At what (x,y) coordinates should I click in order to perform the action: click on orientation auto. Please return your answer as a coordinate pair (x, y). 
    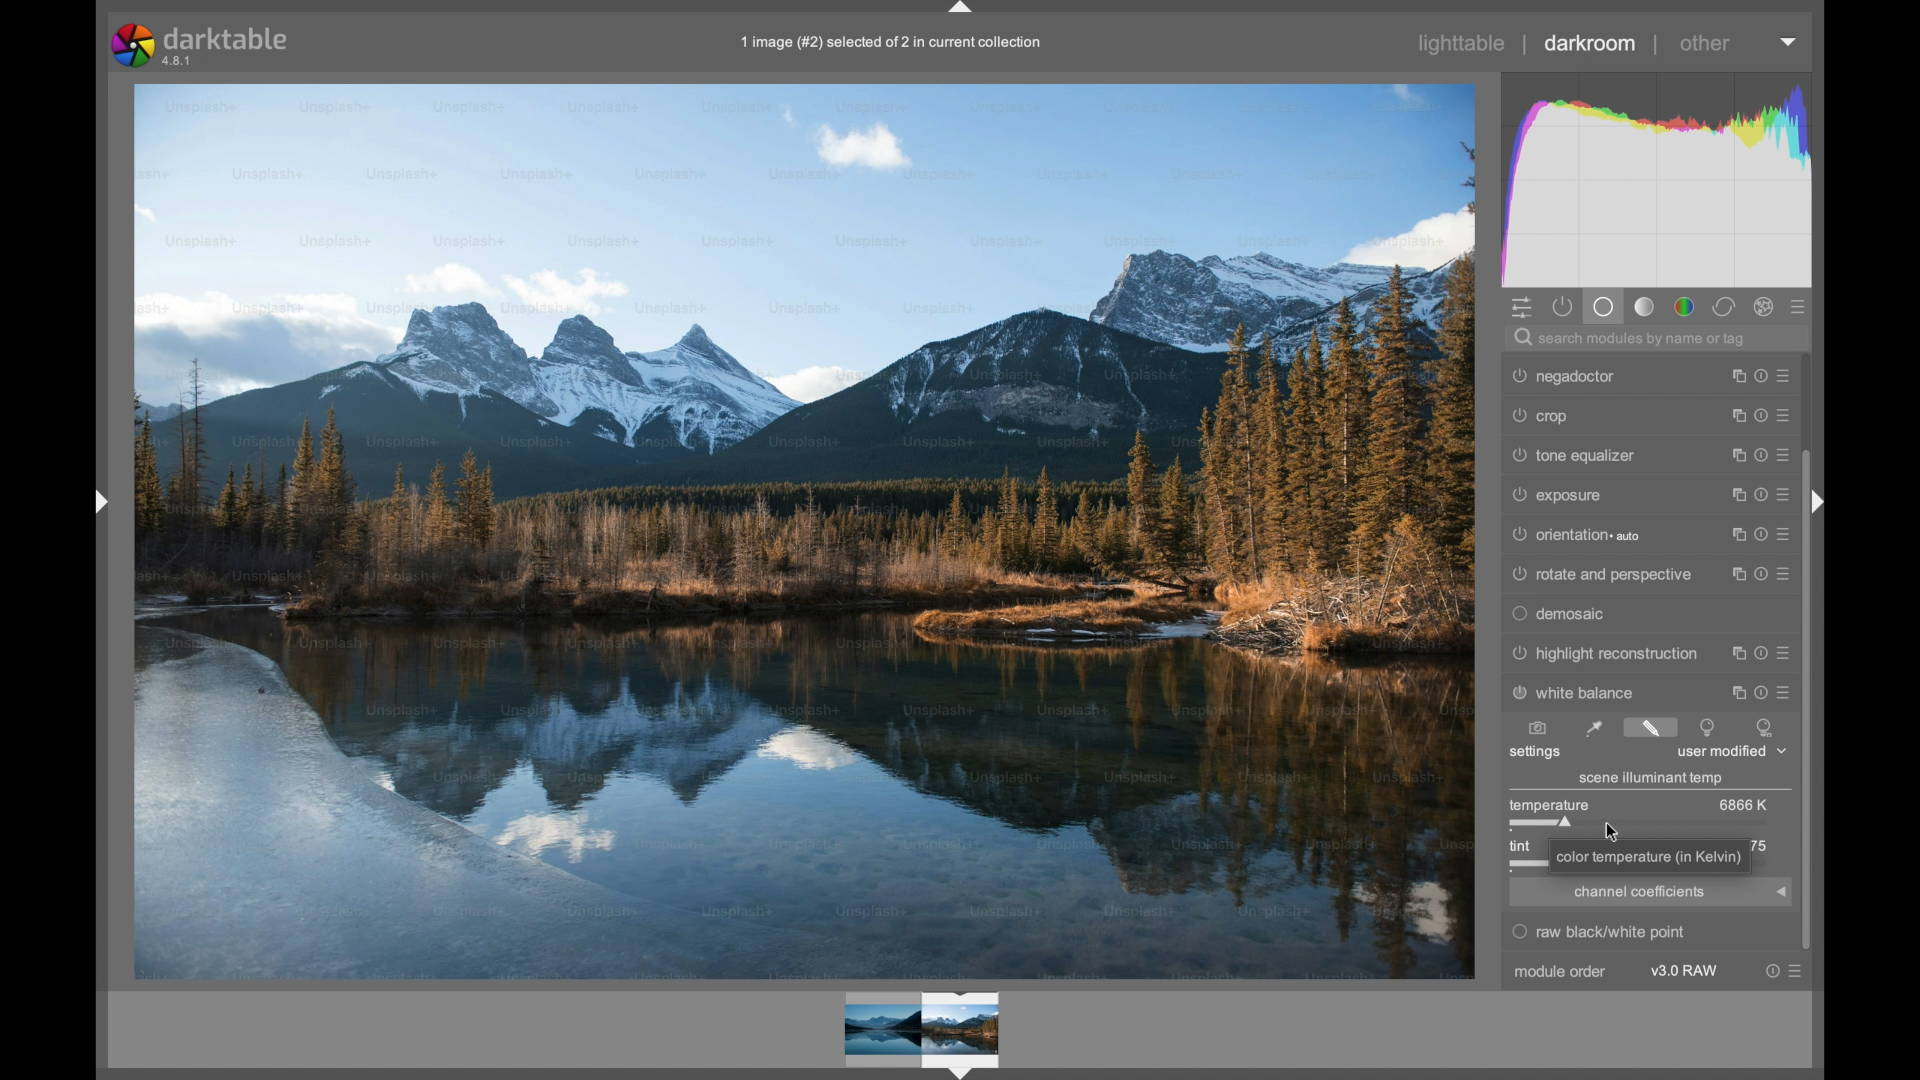
    Looking at the image, I should click on (1575, 537).